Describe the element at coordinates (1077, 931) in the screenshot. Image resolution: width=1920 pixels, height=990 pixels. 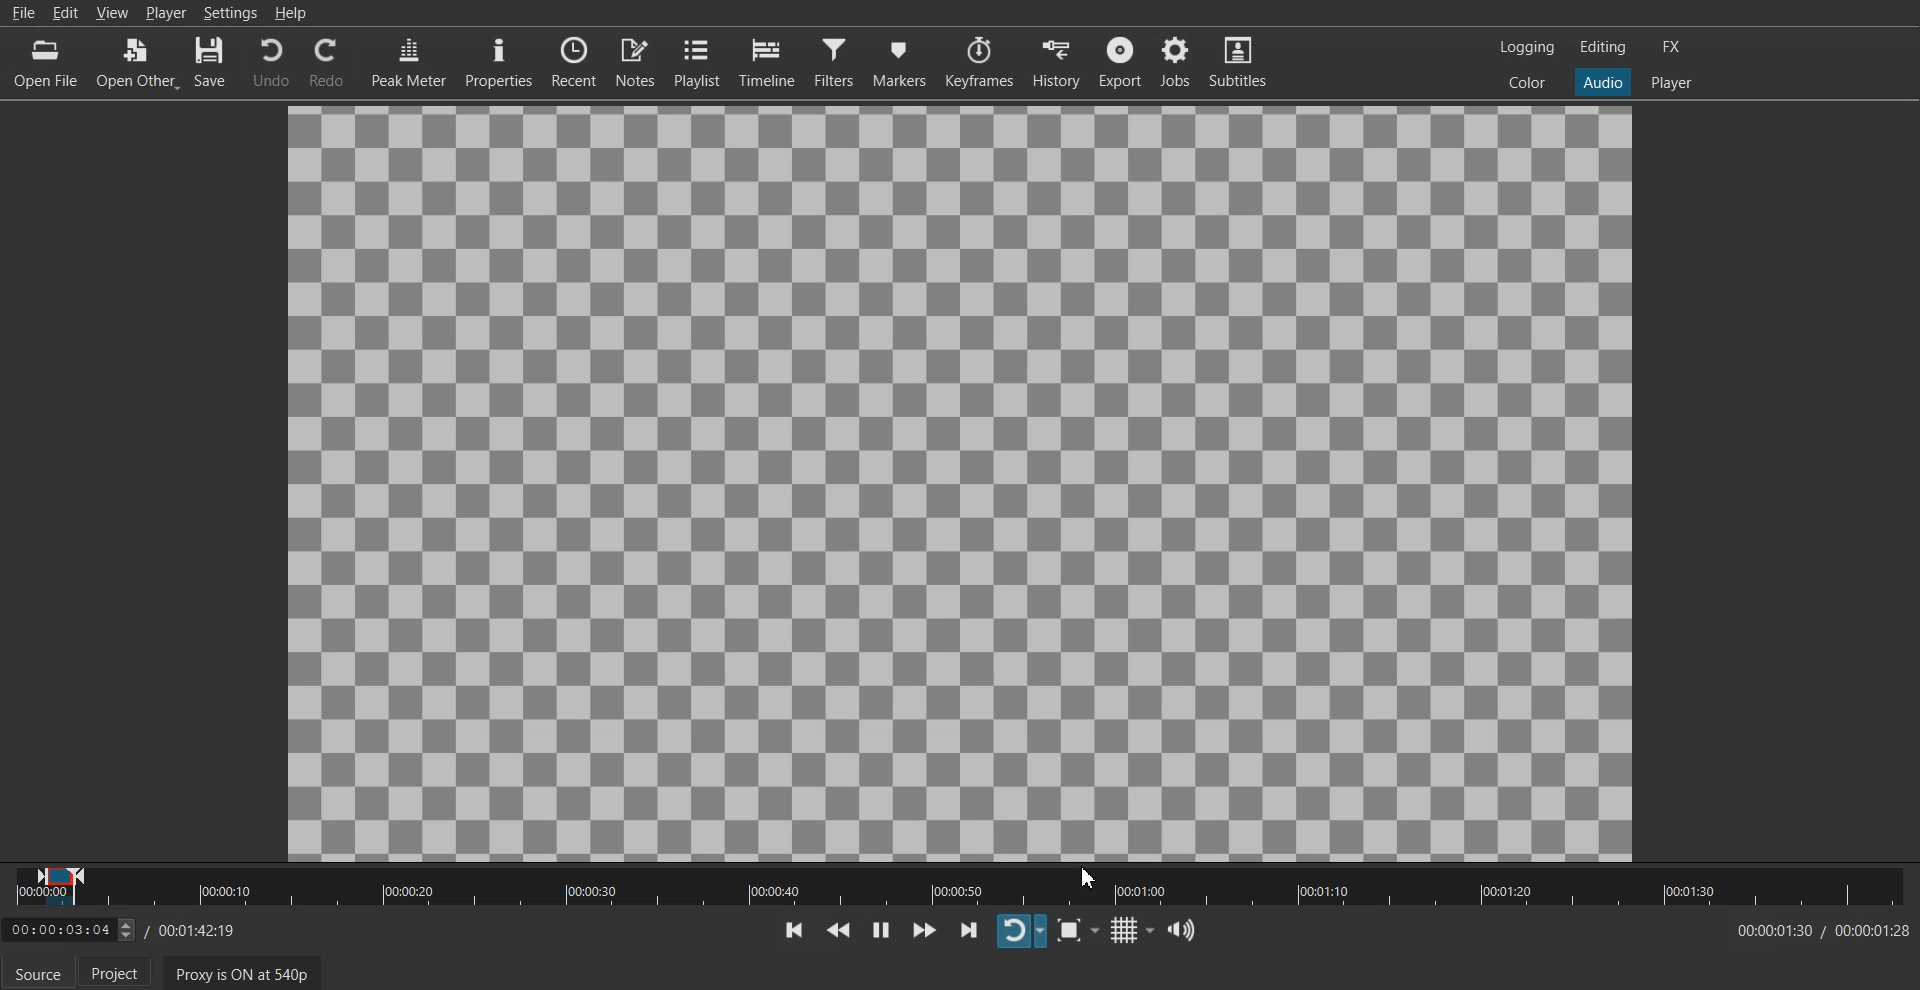
I see `Toggle Zoom` at that location.